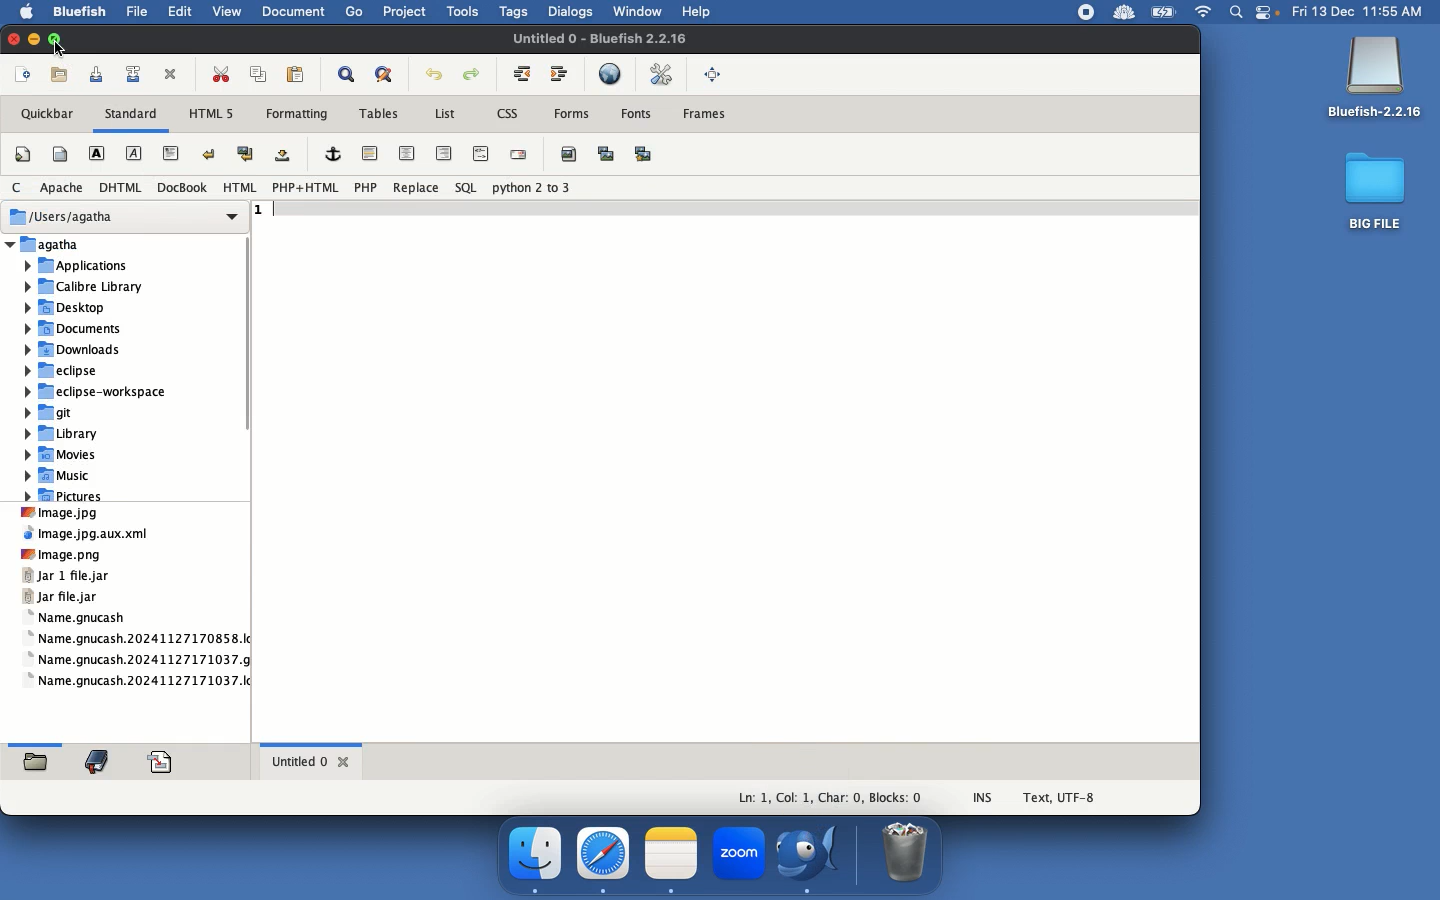 The image size is (1440, 900). I want to click on Close, so click(173, 73).